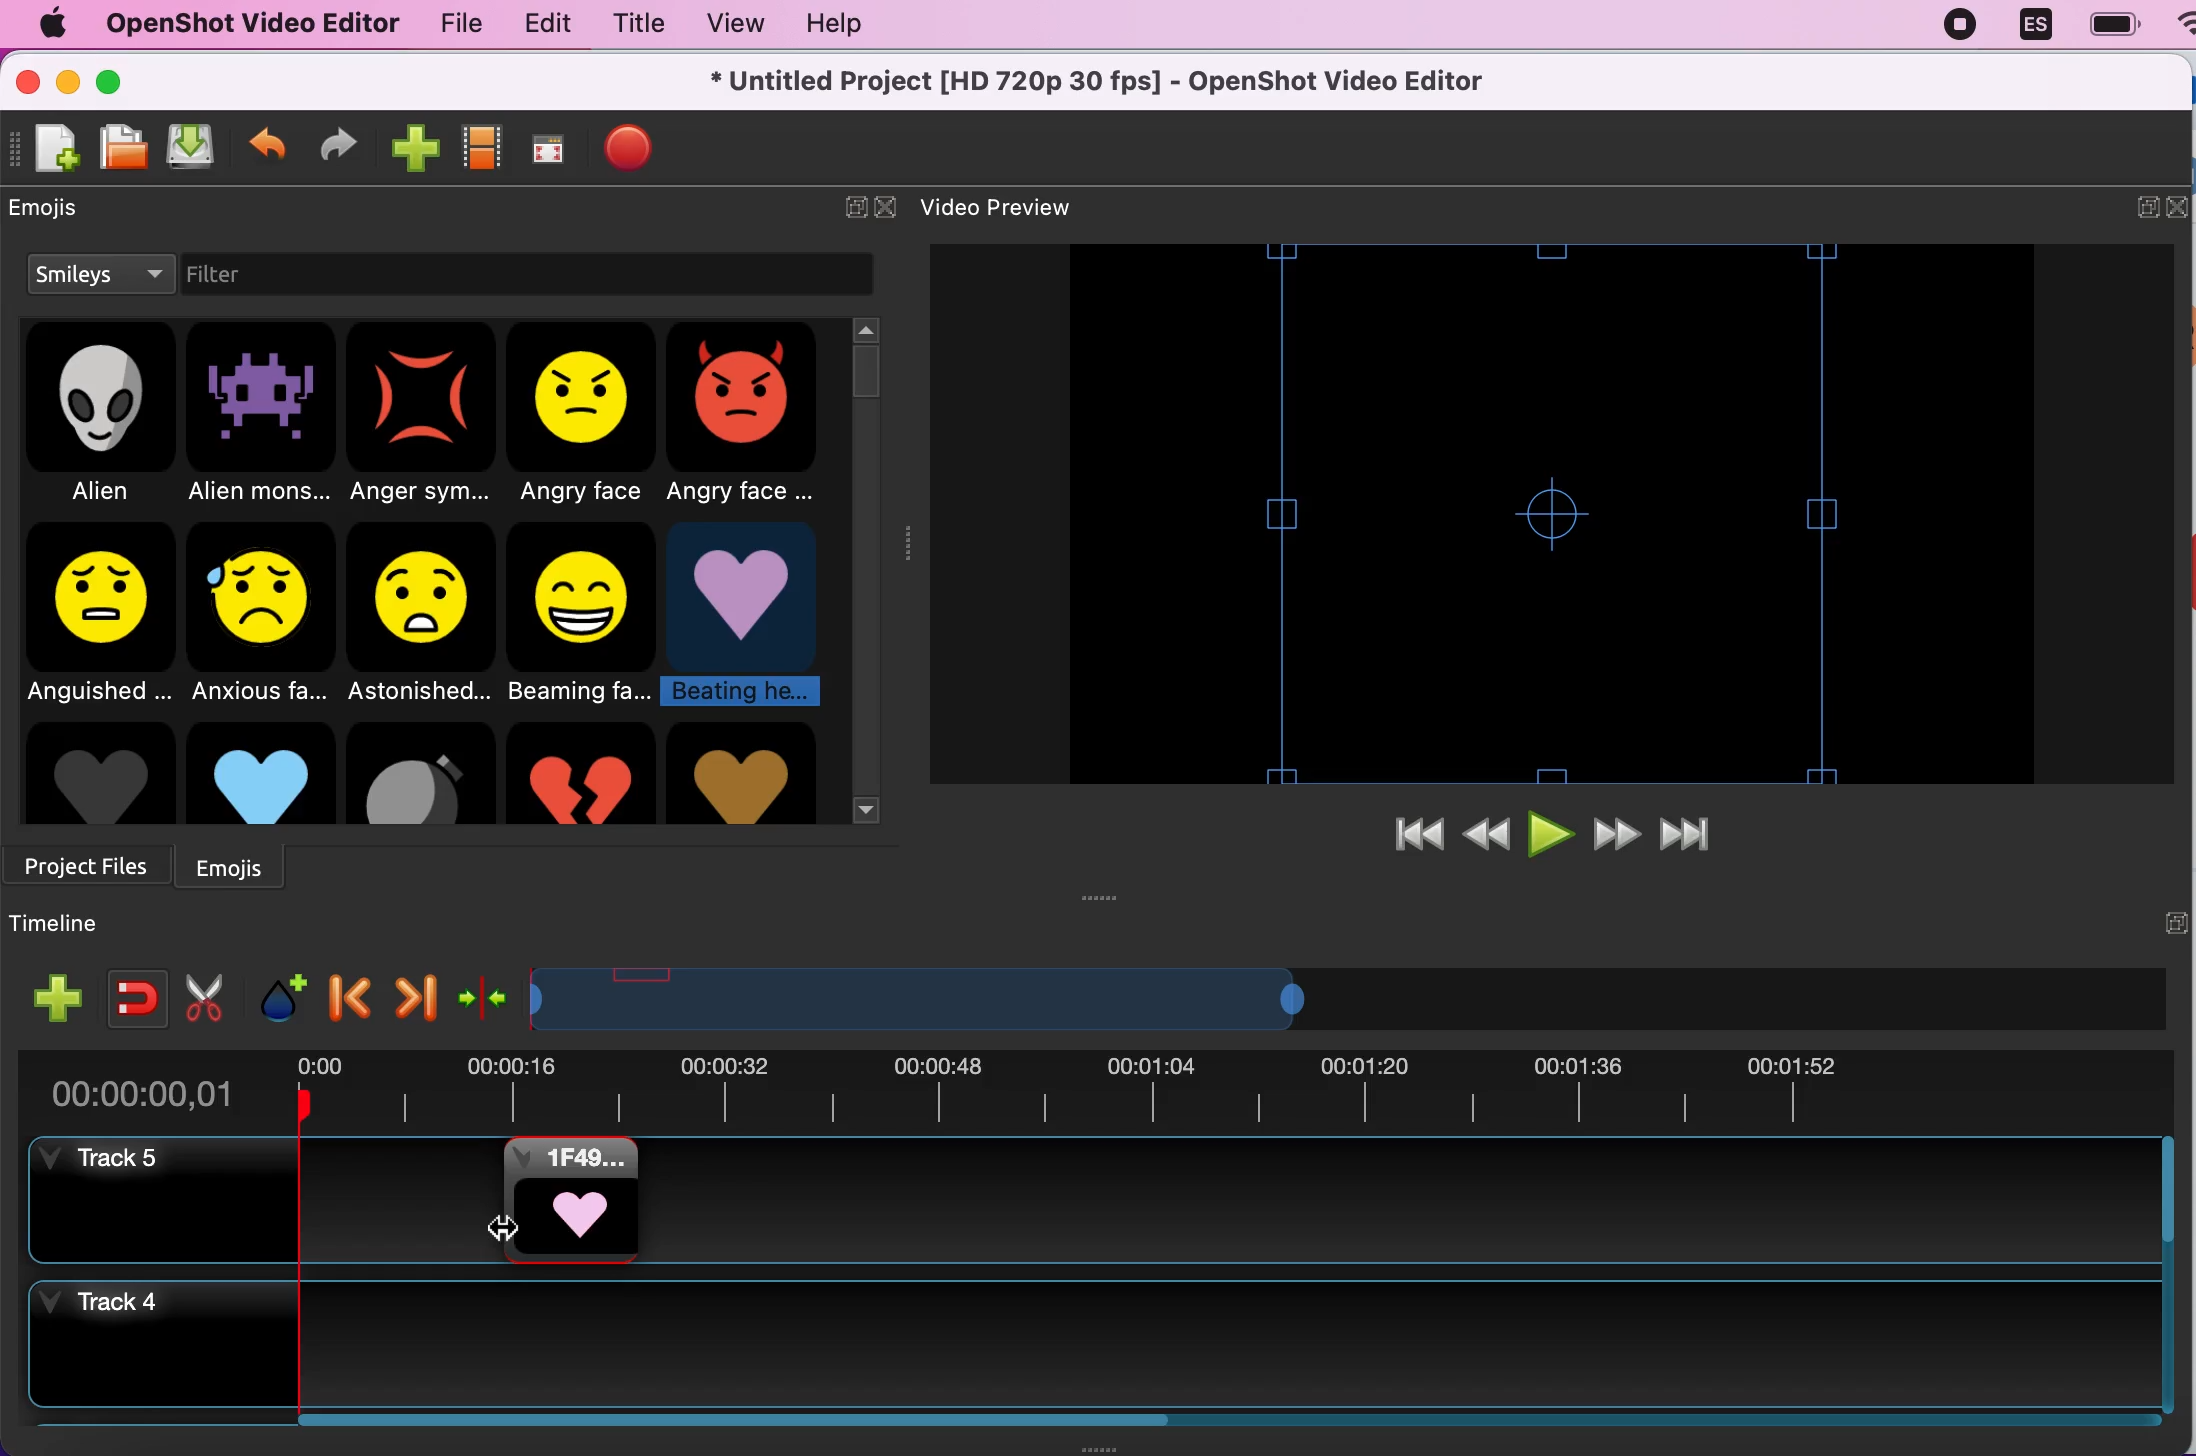 The height and width of the screenshot is (1456, 2196). Describe the element at coordinates (65, 924) in the screenshot. I see `timeline` at that location.